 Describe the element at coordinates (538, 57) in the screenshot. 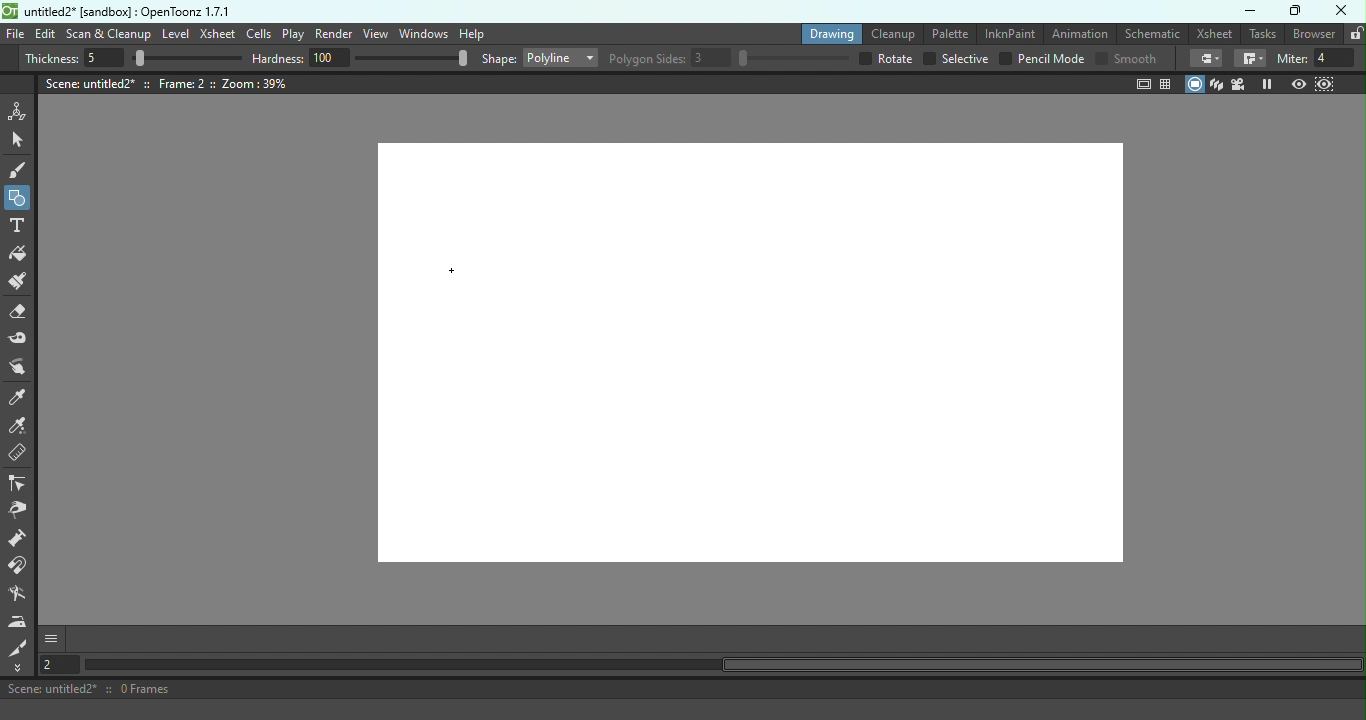

I see `Shape` at that location.